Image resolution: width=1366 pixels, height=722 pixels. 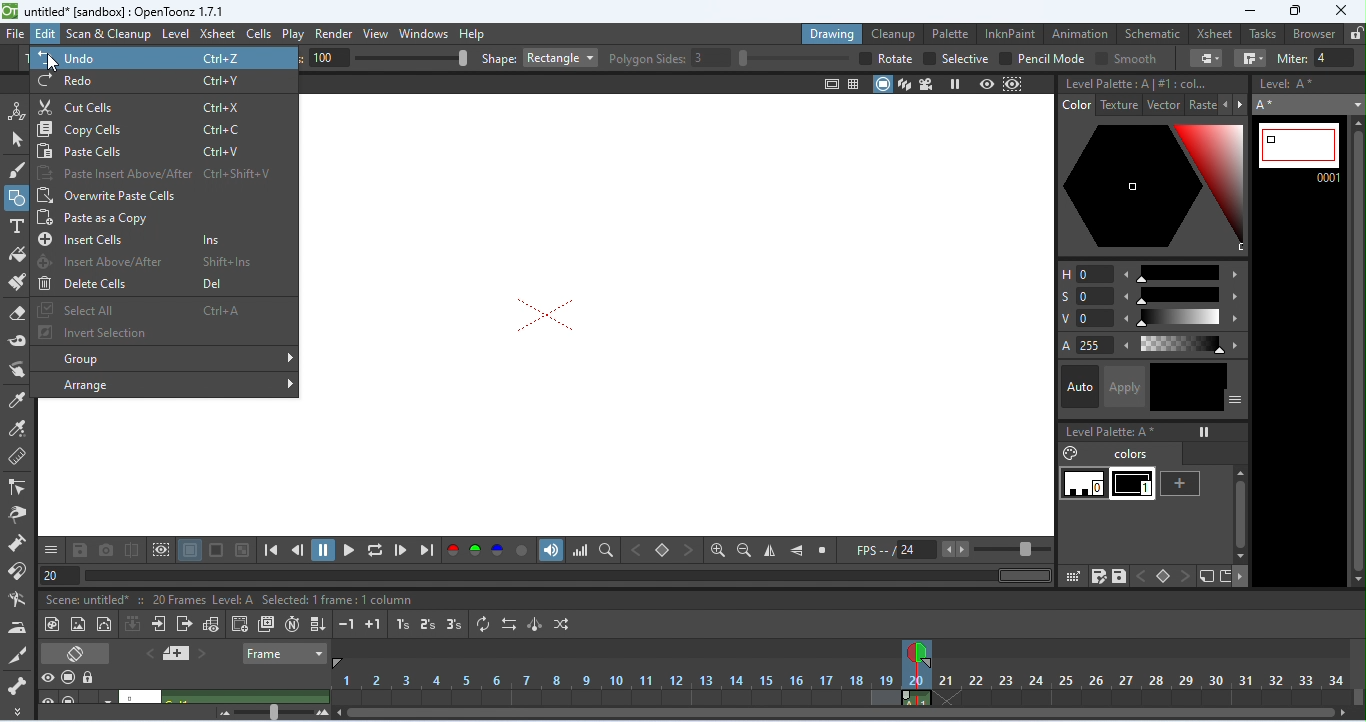 I want to click on windows, so click(x=422, y=34).